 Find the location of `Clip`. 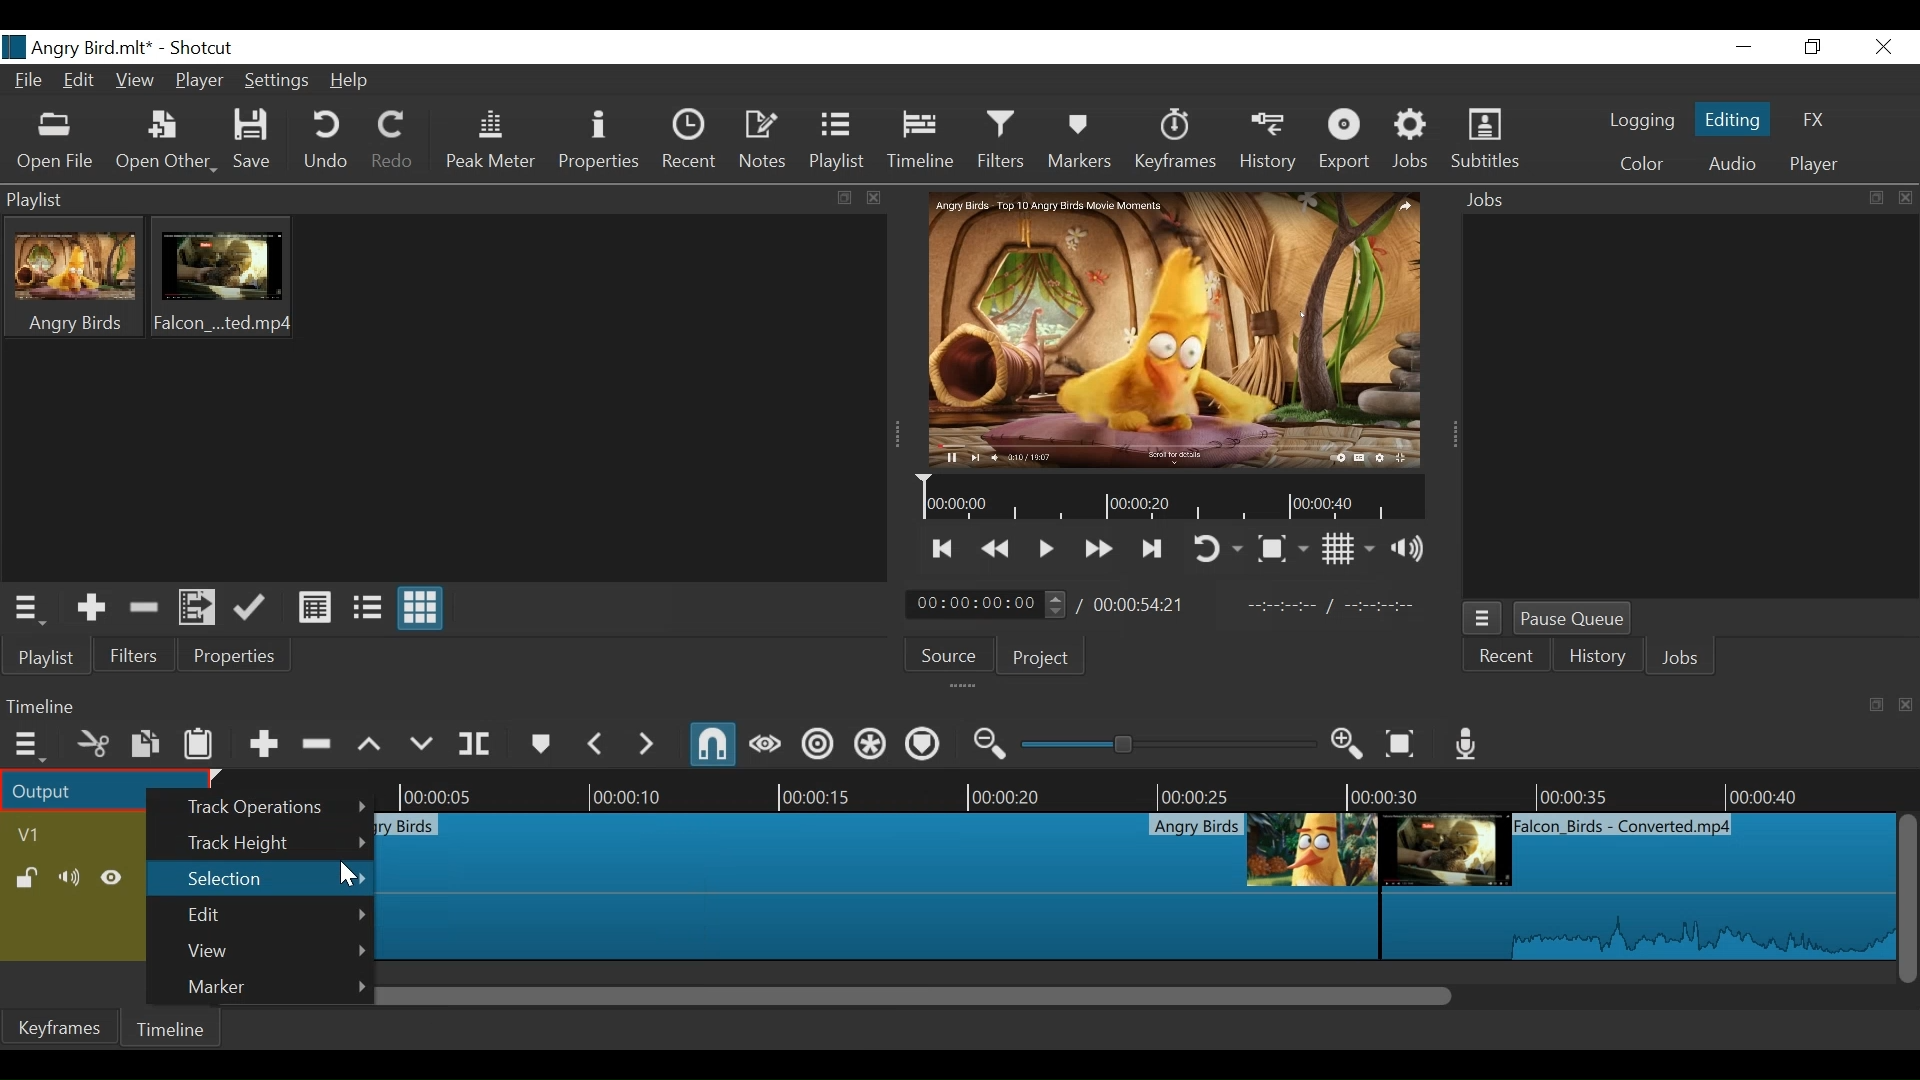

Clip is located at coordinates (880, 886).